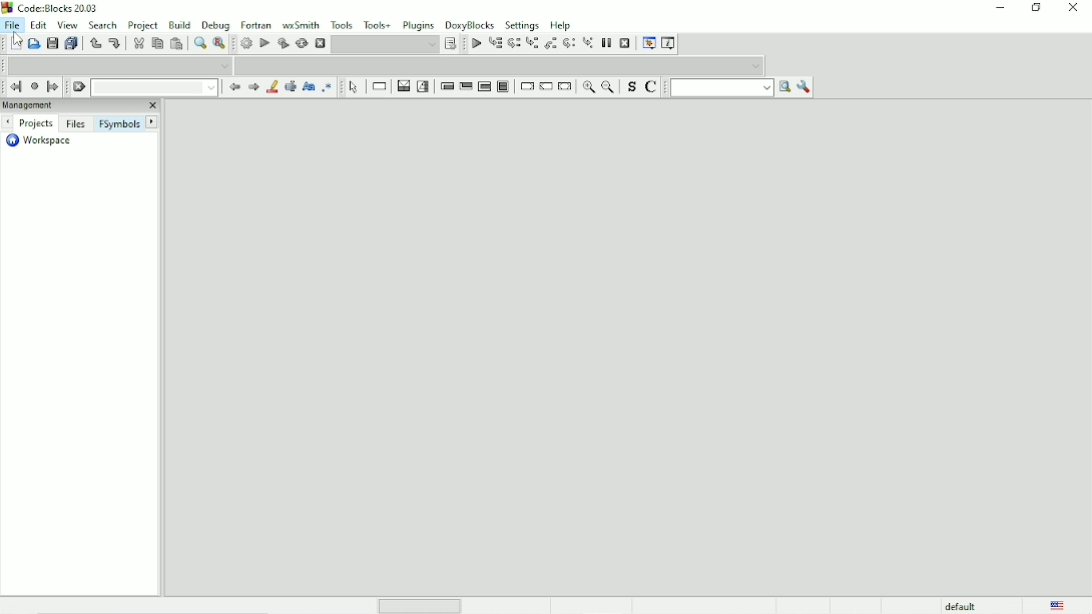 This screenshot has height=614, width=1092. What do you see at coordinates (301, 43) in the screenshot?
I see `Rebuild` at bounding box center [301, 43].